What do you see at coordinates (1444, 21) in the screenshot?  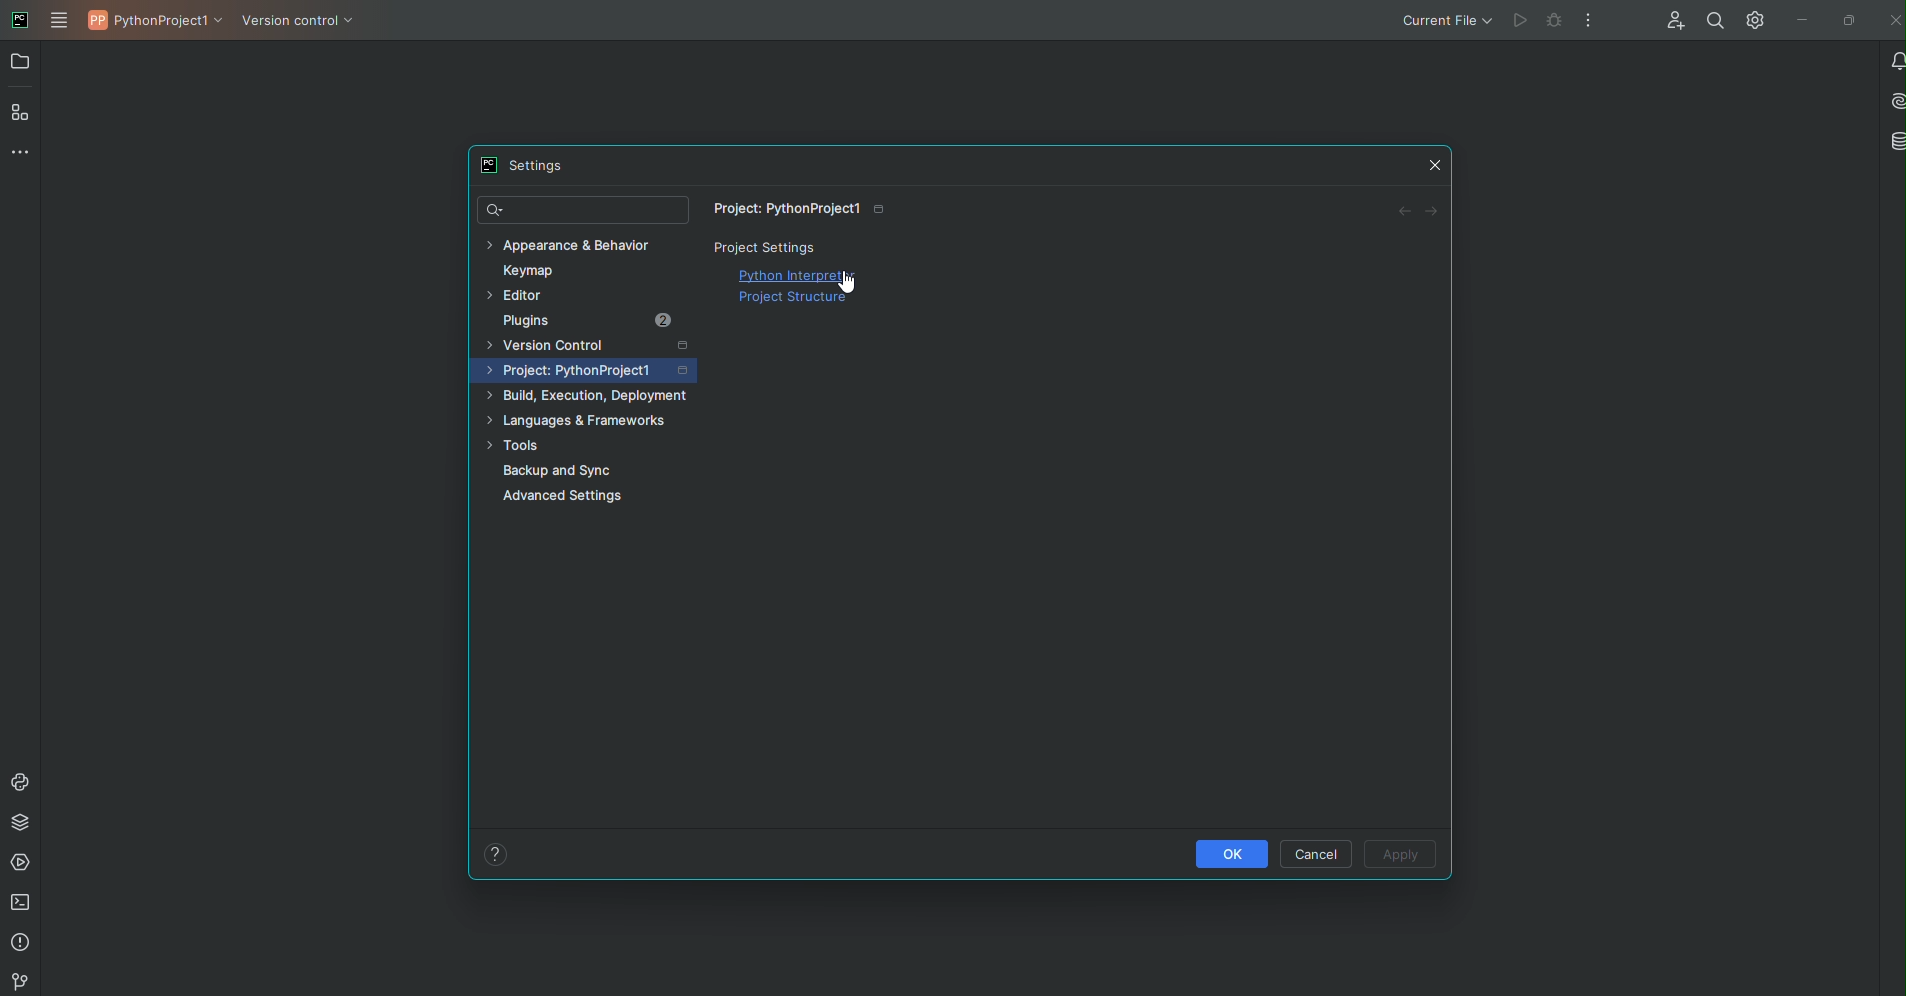 I see `Current file` at bounding box center [1444, 21].